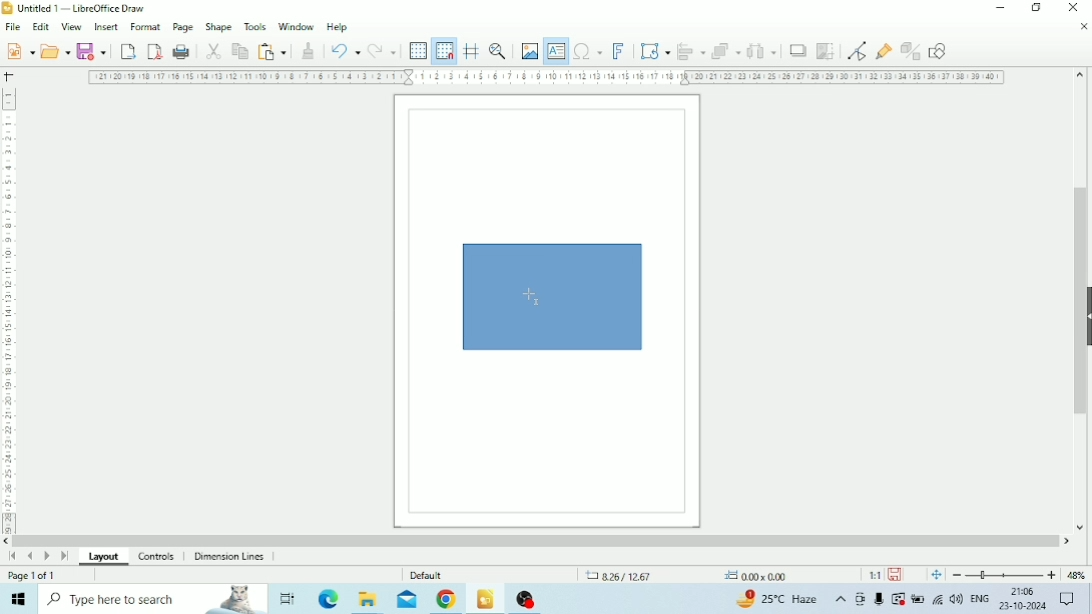 This screenshot has height=614, width=1092. I want to click on Page number, so click(33, 576).